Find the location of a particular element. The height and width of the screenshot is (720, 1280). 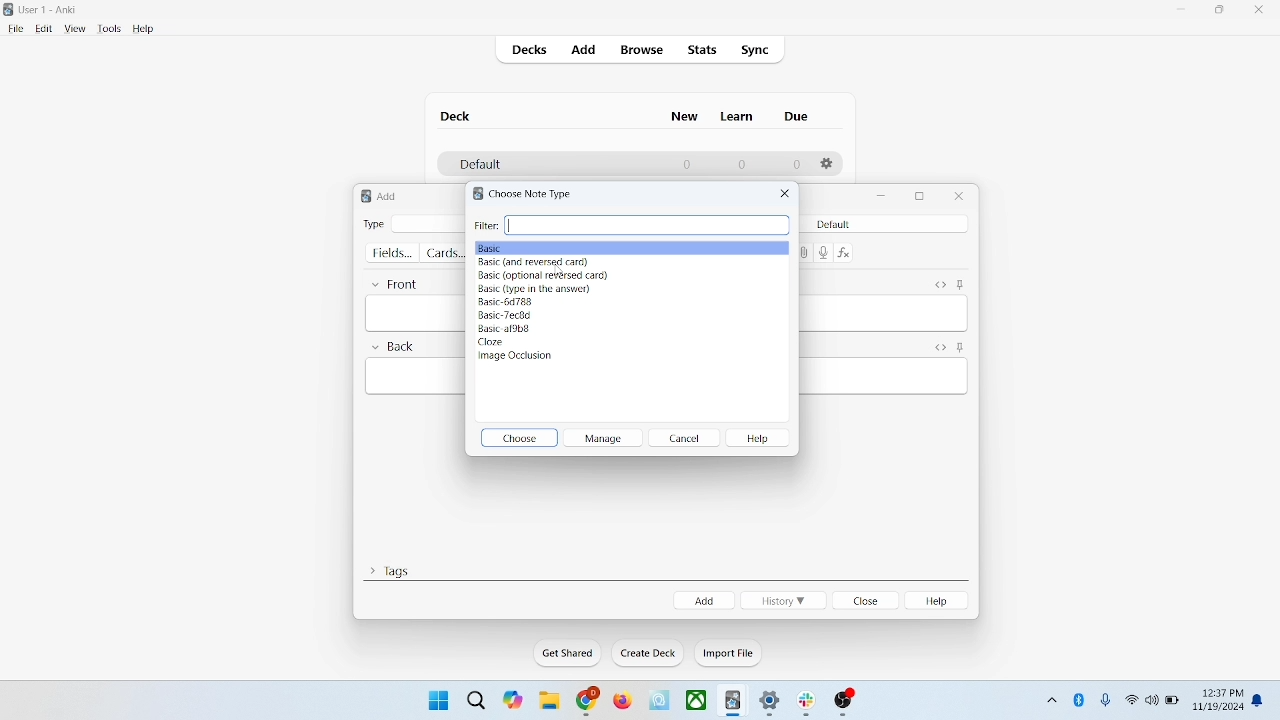

tags is located at coordinates (389, 569).